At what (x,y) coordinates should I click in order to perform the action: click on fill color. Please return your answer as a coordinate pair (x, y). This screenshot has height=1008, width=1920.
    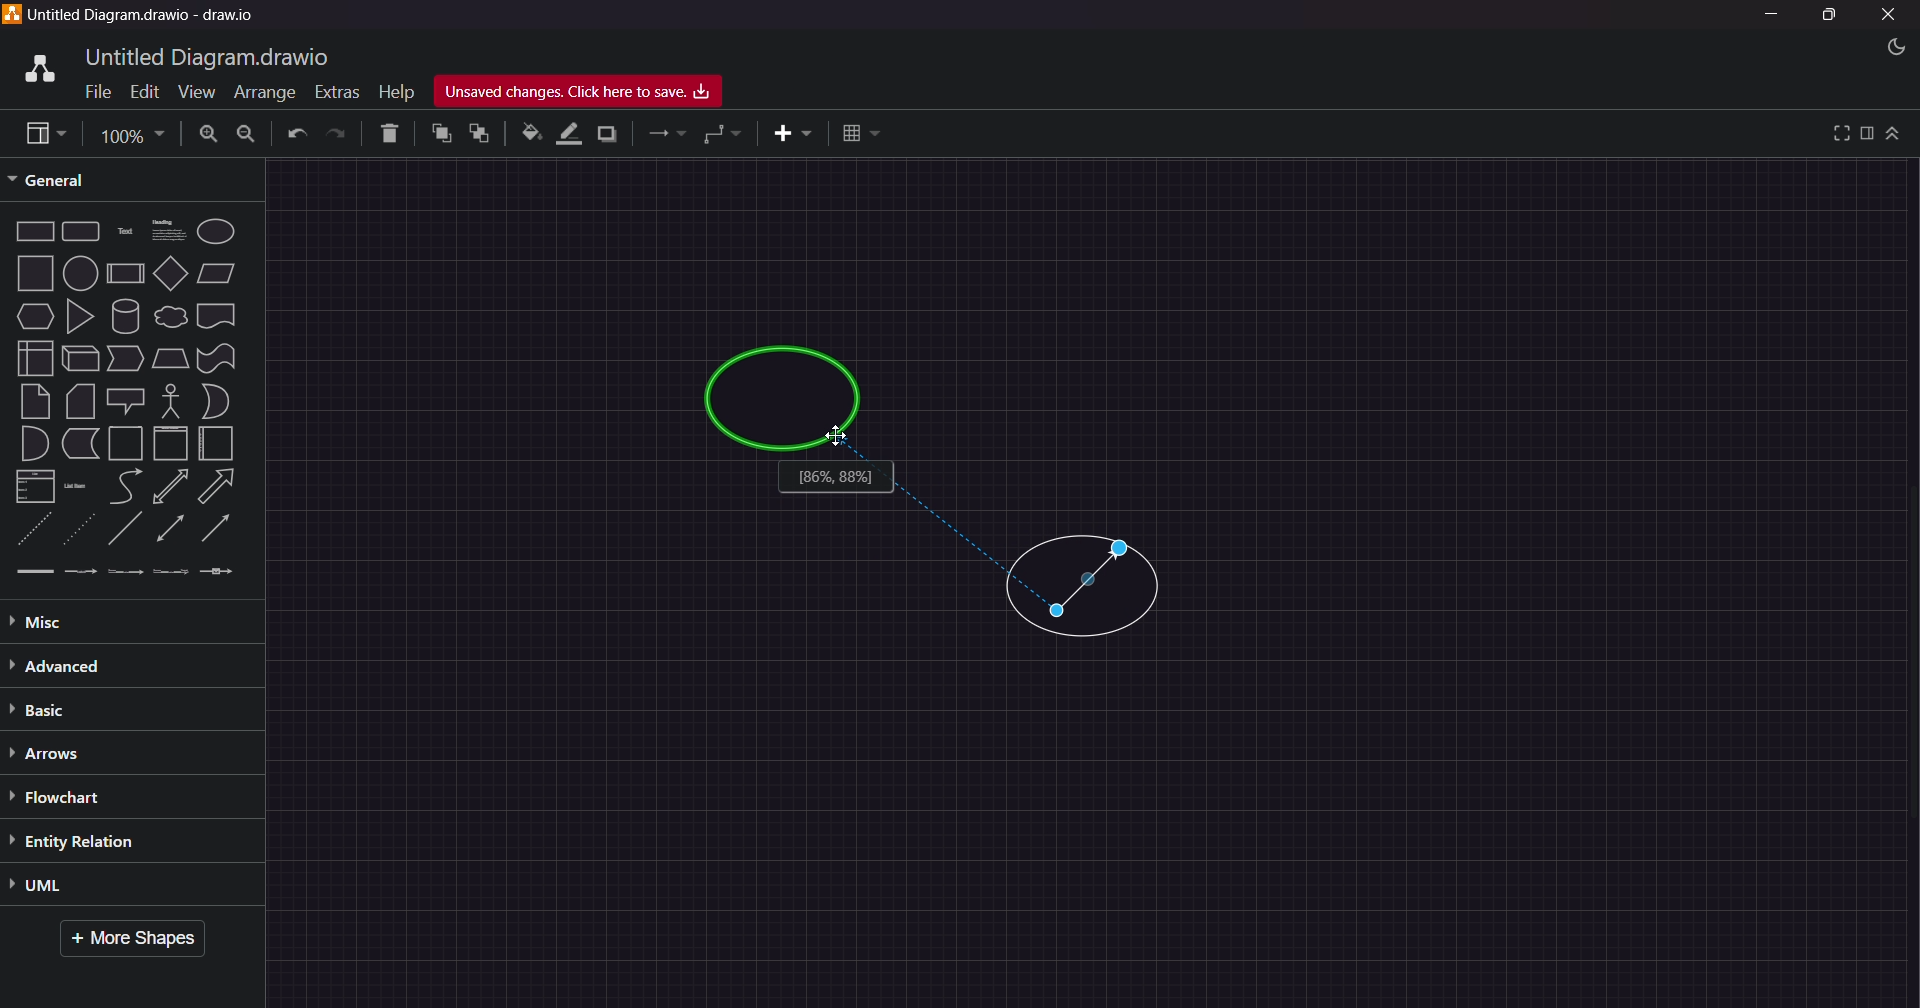
    Looking at the image, I should click on (529, 133).